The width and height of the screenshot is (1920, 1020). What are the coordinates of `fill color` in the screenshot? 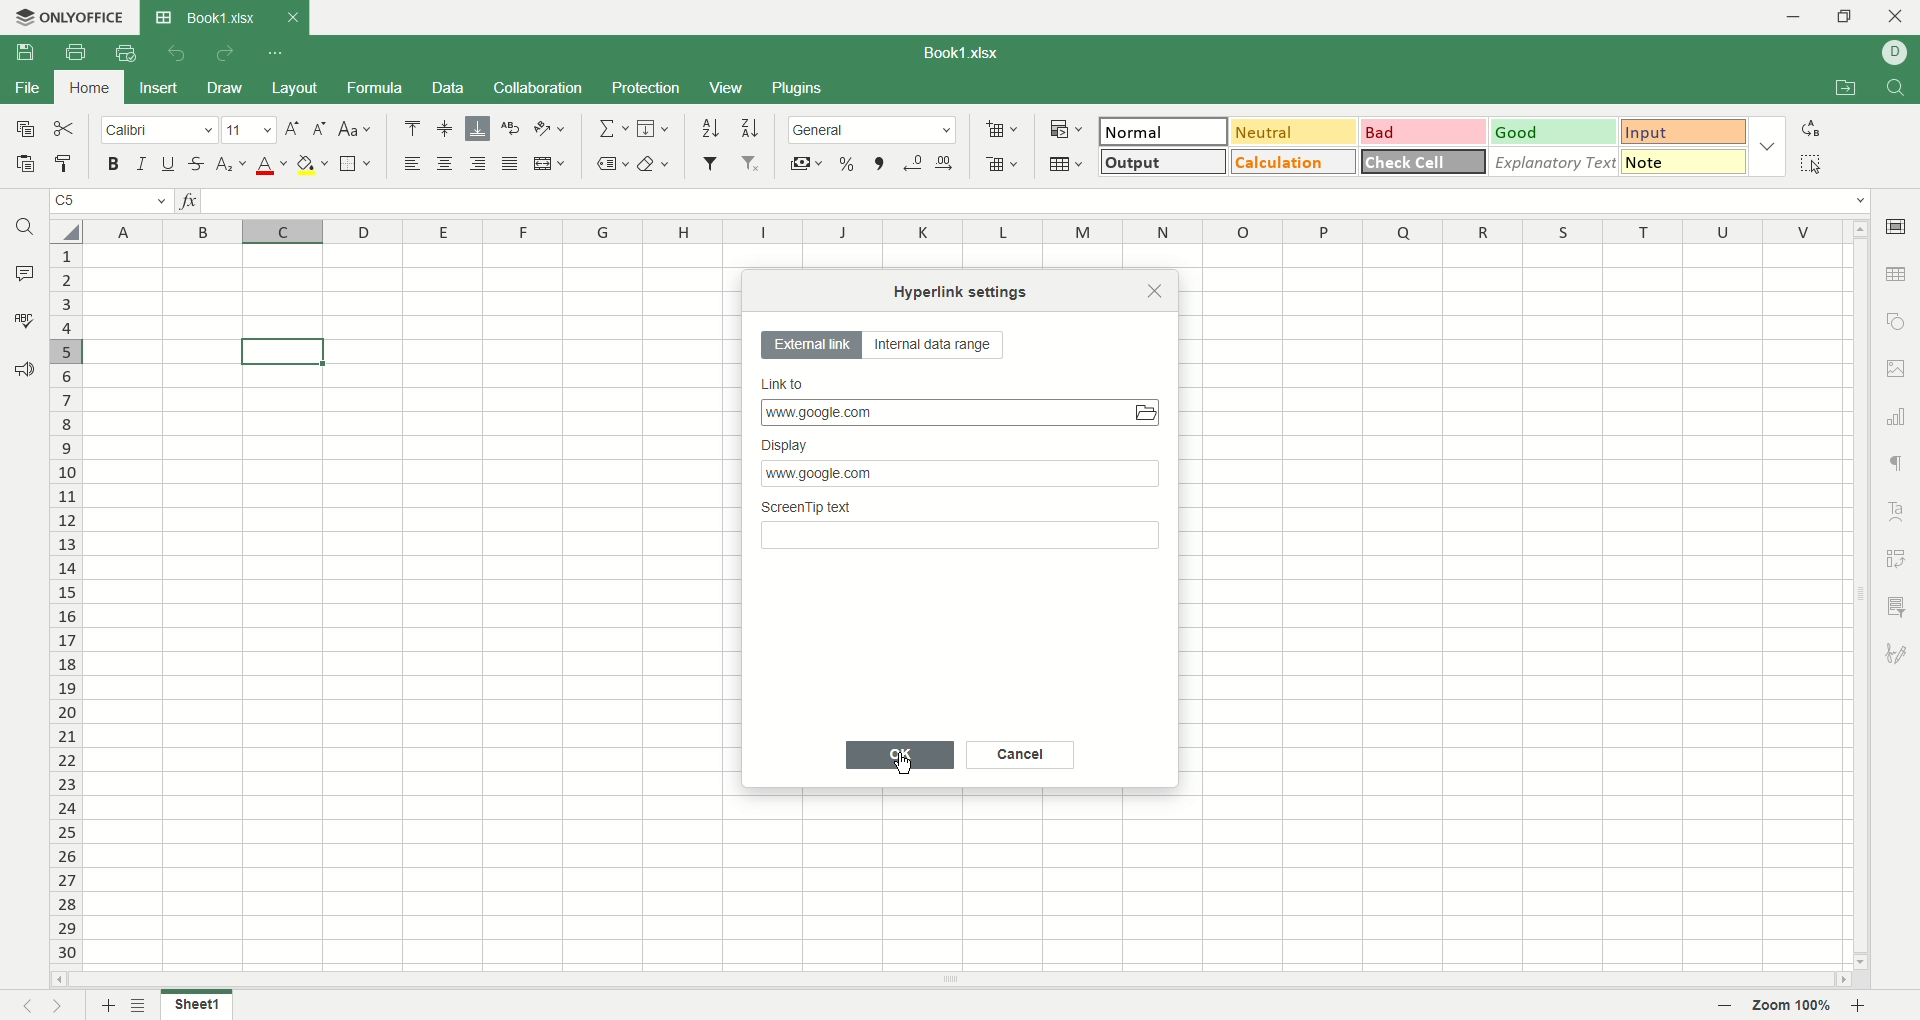 It's located at (313, 165).